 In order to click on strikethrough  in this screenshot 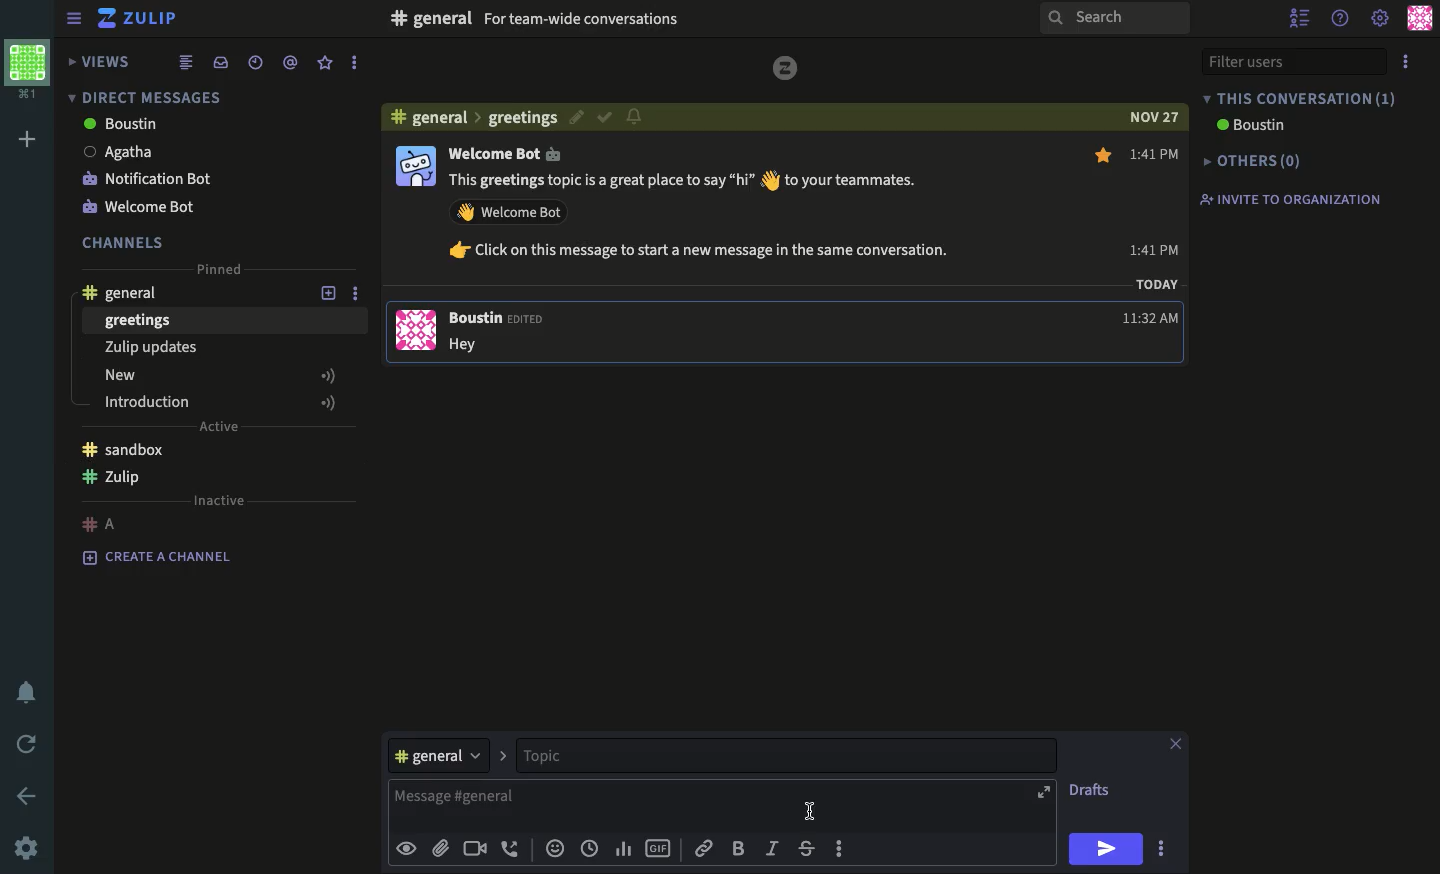, I will do `click(807, 849)`.